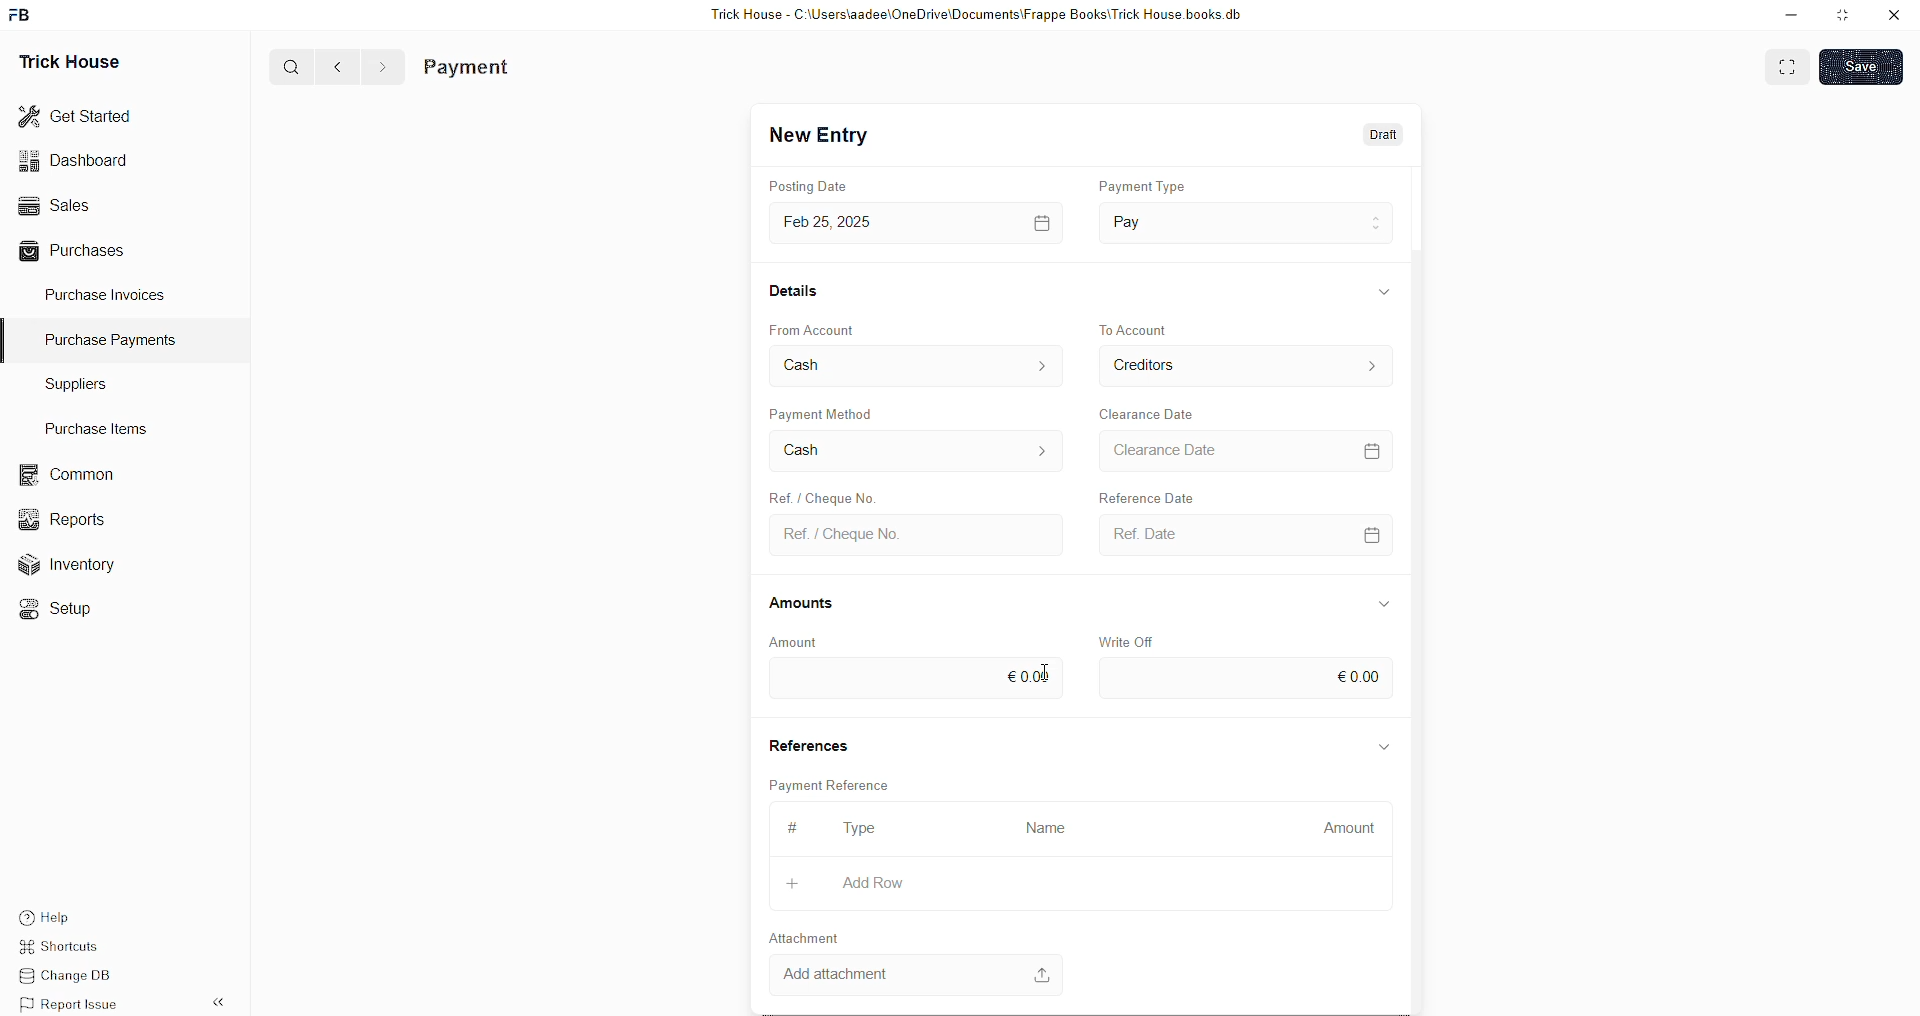 The width and height of the screenshot is (1920, 1016). Describe the element at coordinates (917, 974) in the screenshot. I see `Add attachment` at that location.